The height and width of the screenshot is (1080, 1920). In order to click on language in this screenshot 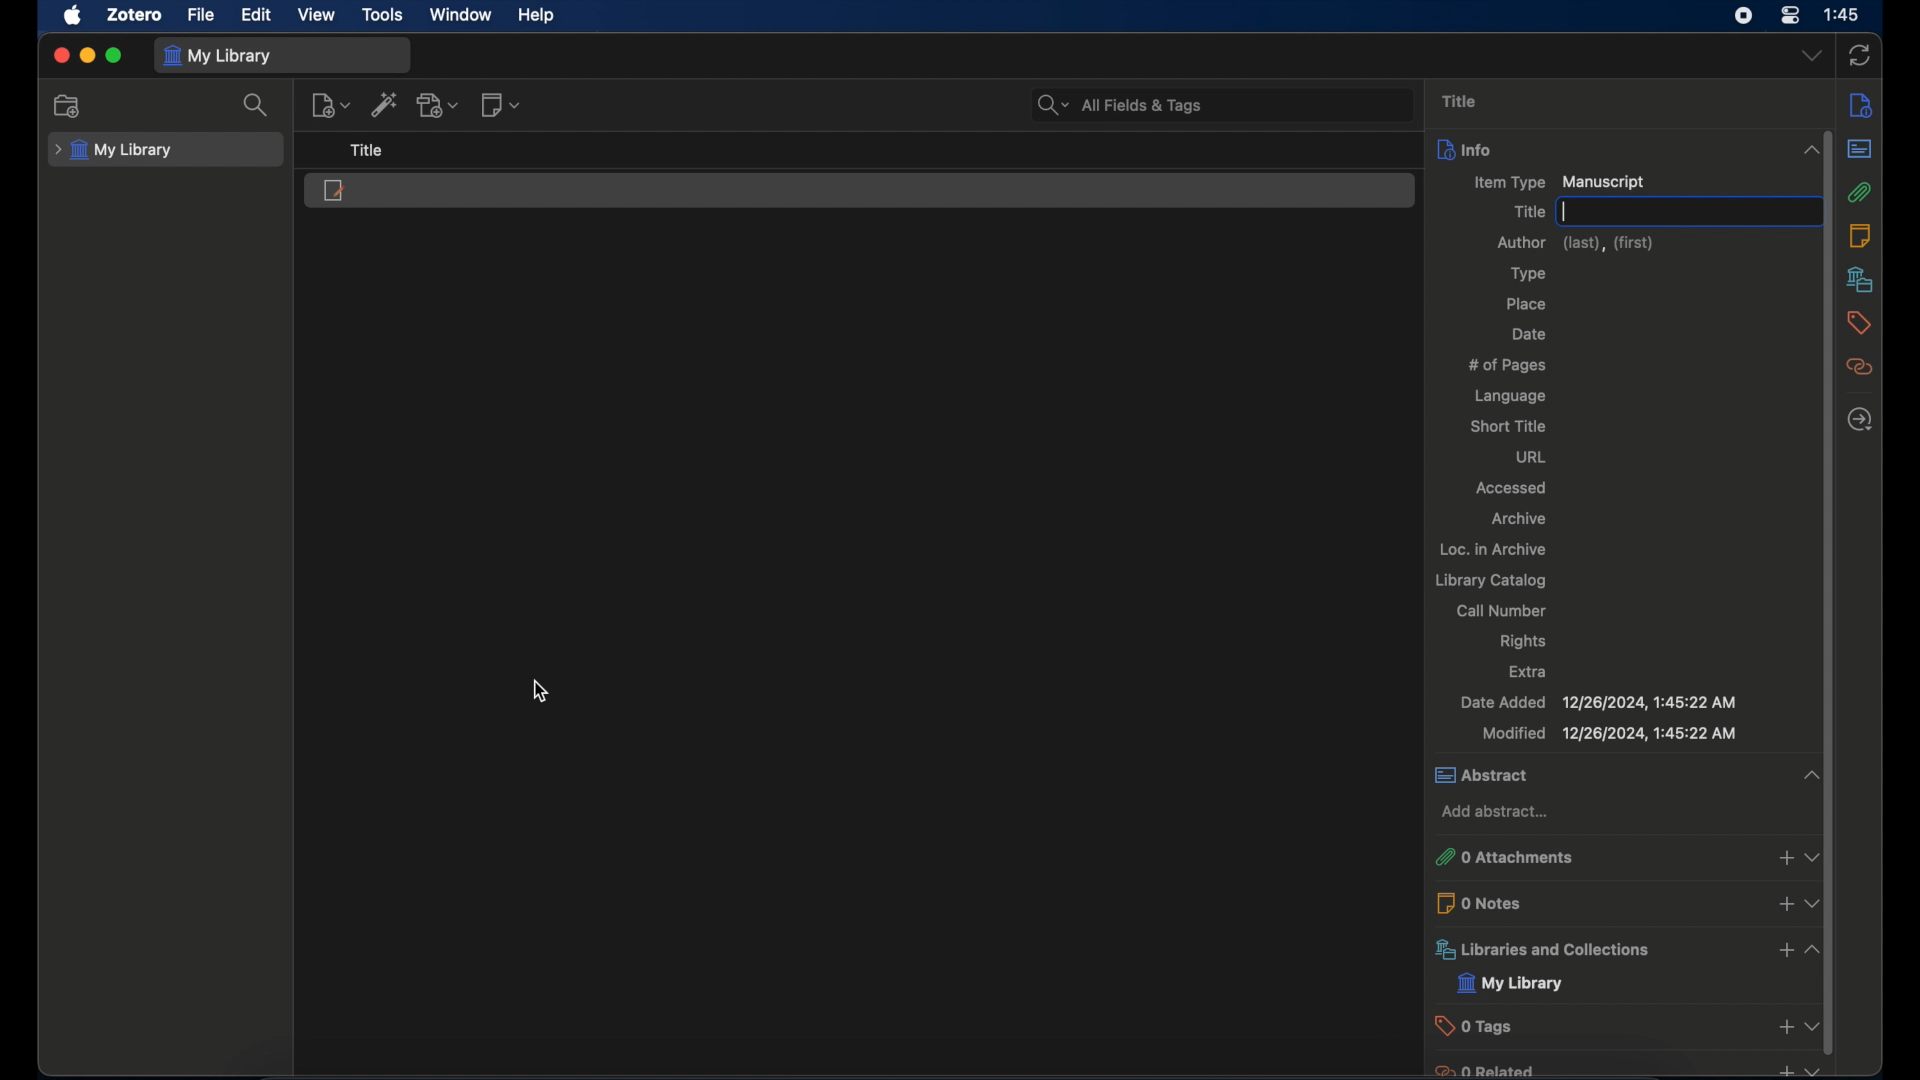, I will do `click(1511, 396)`.